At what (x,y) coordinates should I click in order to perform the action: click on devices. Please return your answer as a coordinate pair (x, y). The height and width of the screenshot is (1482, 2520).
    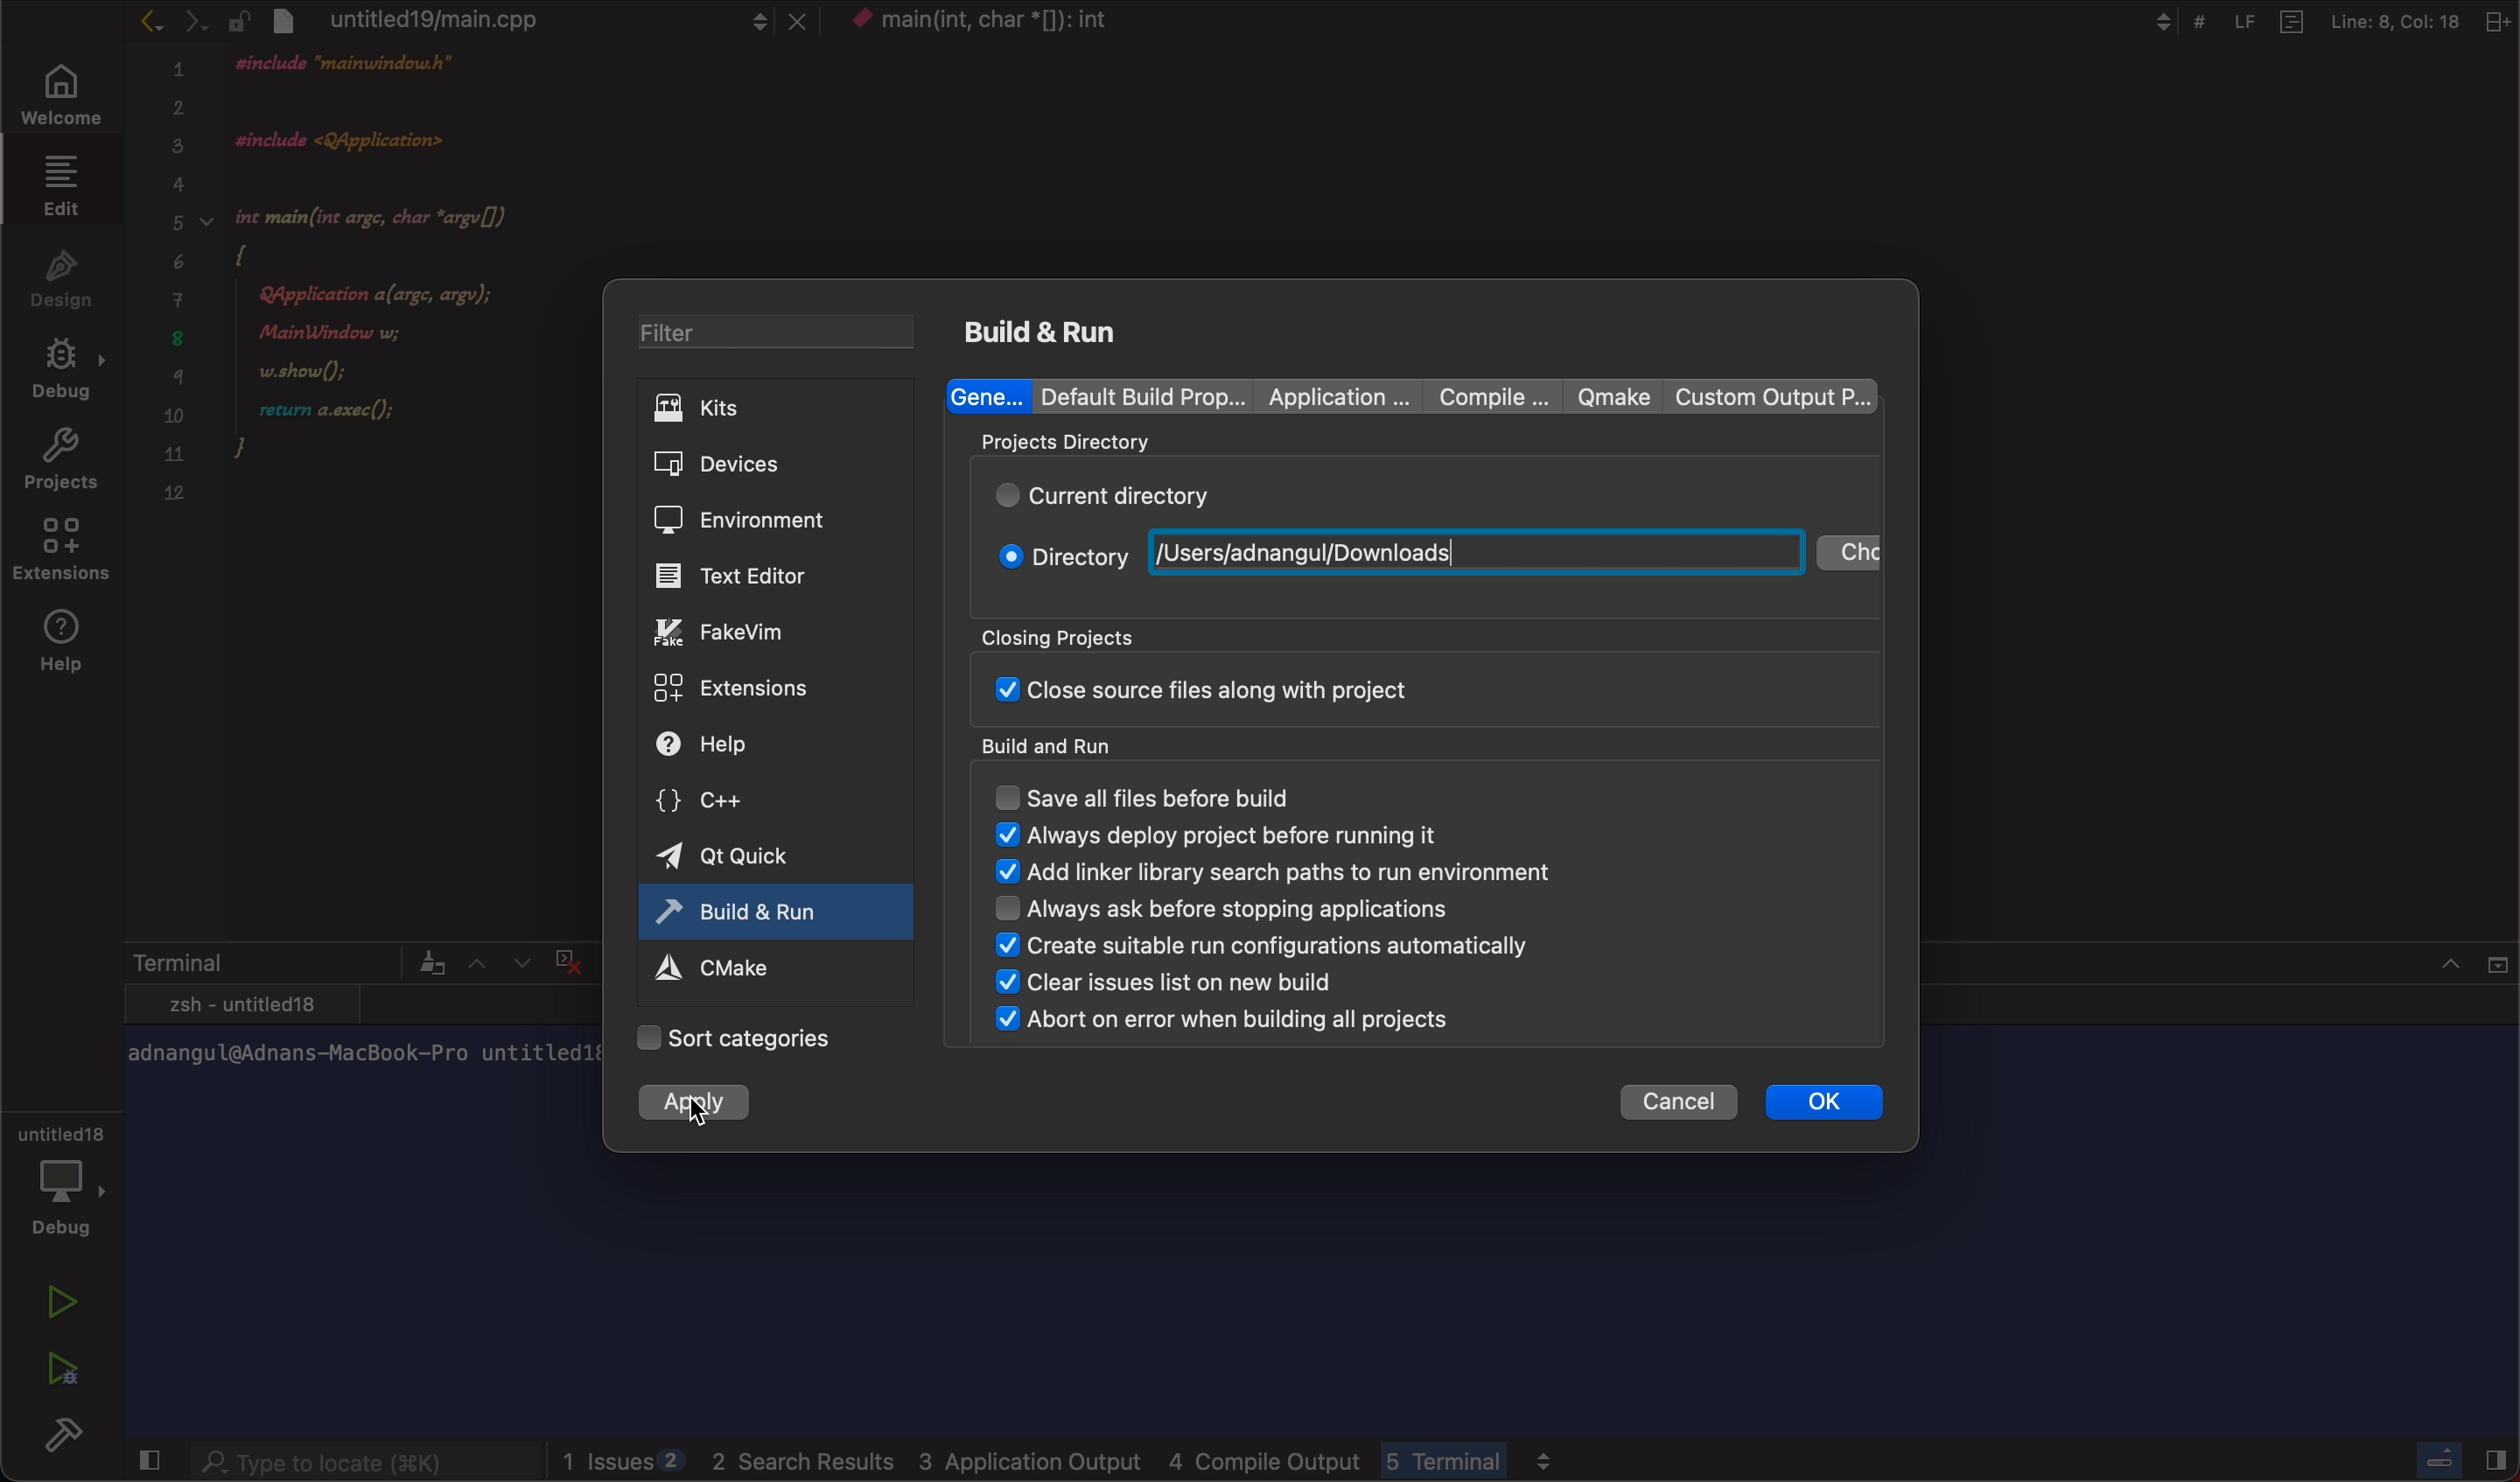
    Looking at the image, I should click on (761, 465).